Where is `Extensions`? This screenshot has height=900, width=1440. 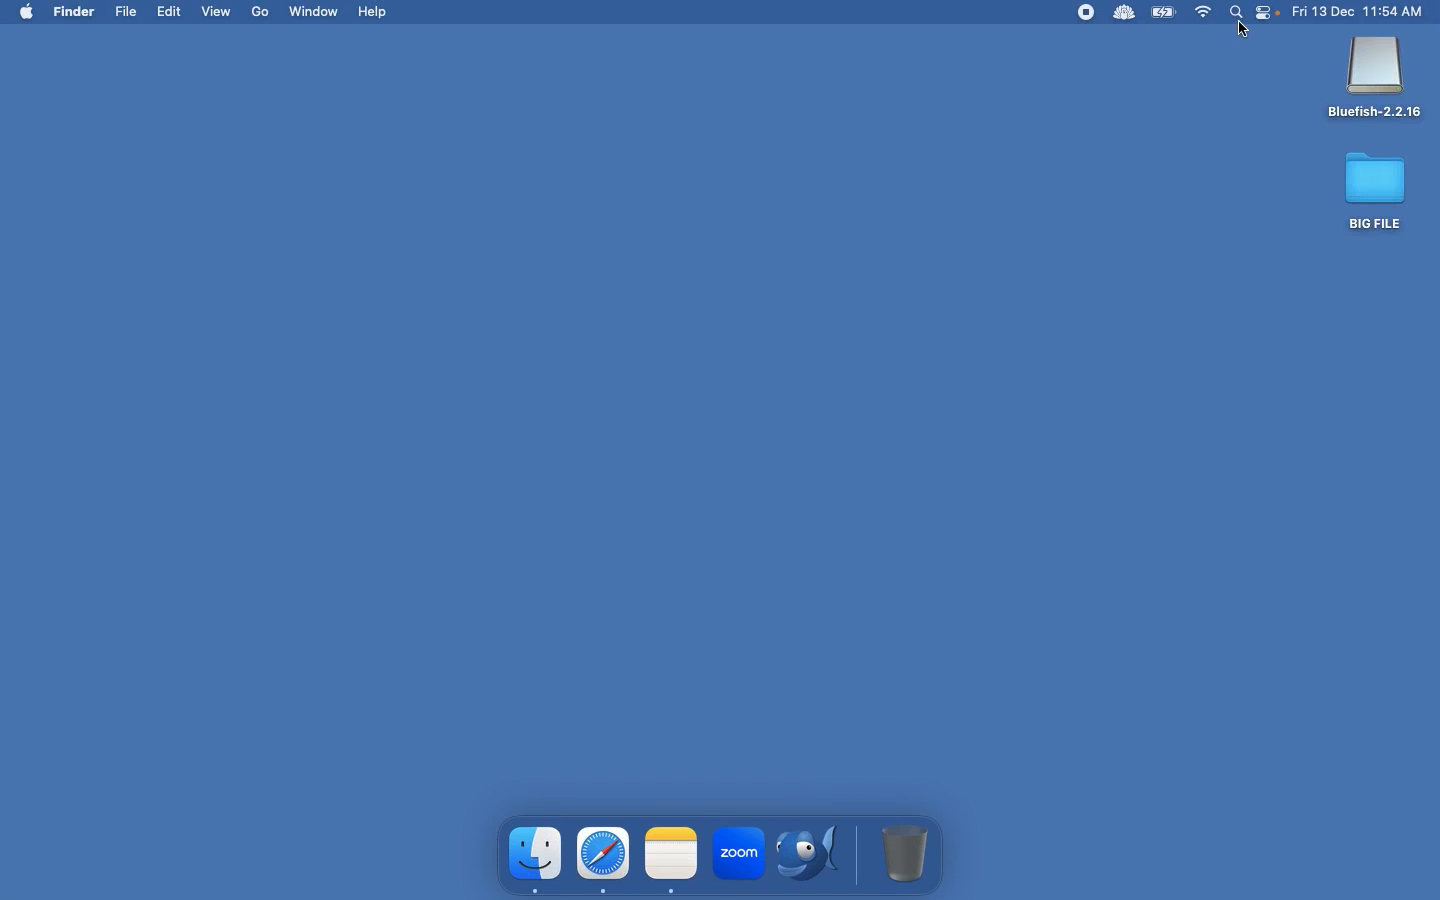 Extensions is located at coordinates (1103, 12).